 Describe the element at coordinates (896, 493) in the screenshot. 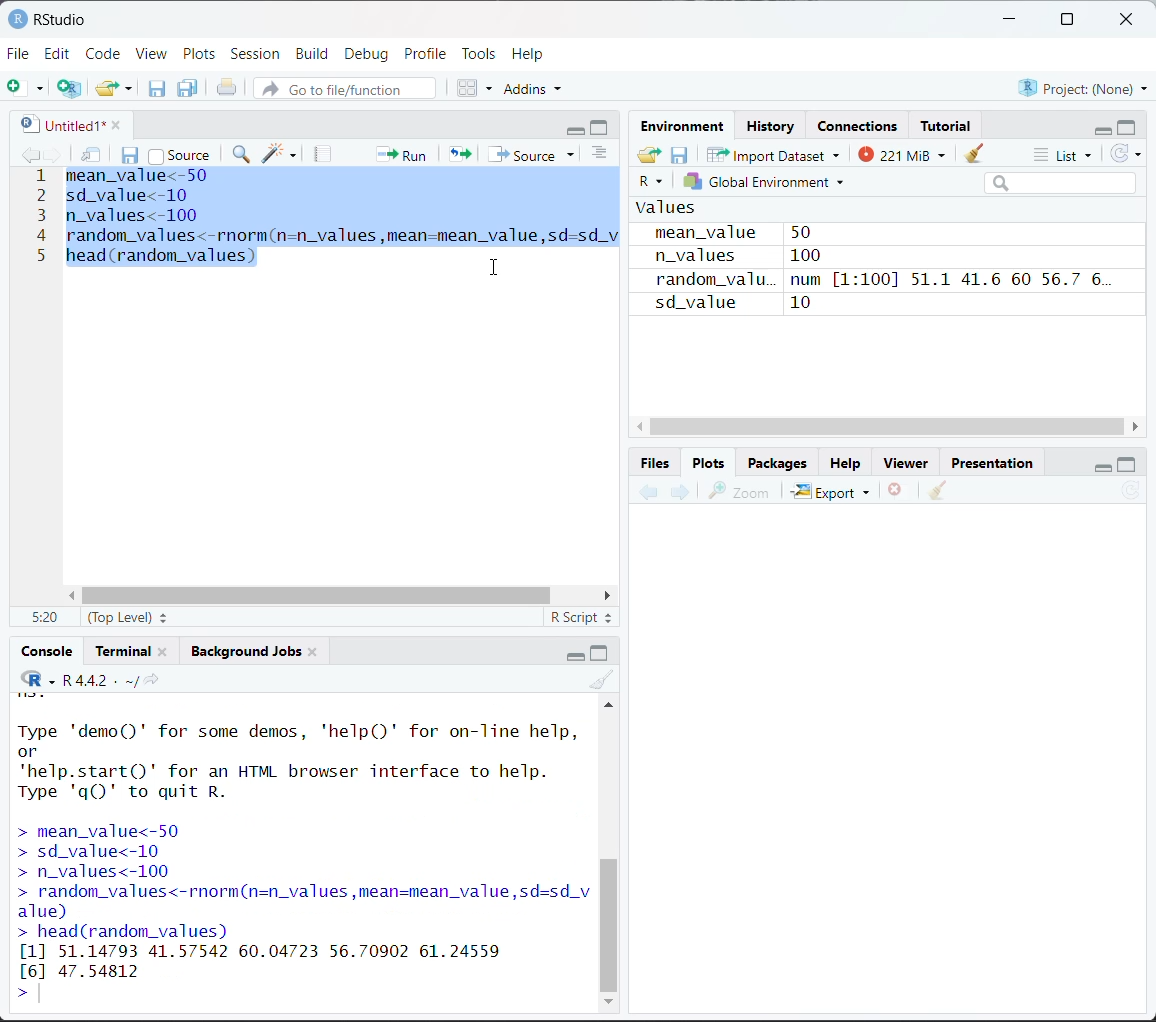

I see `remove the current plot` at that location.